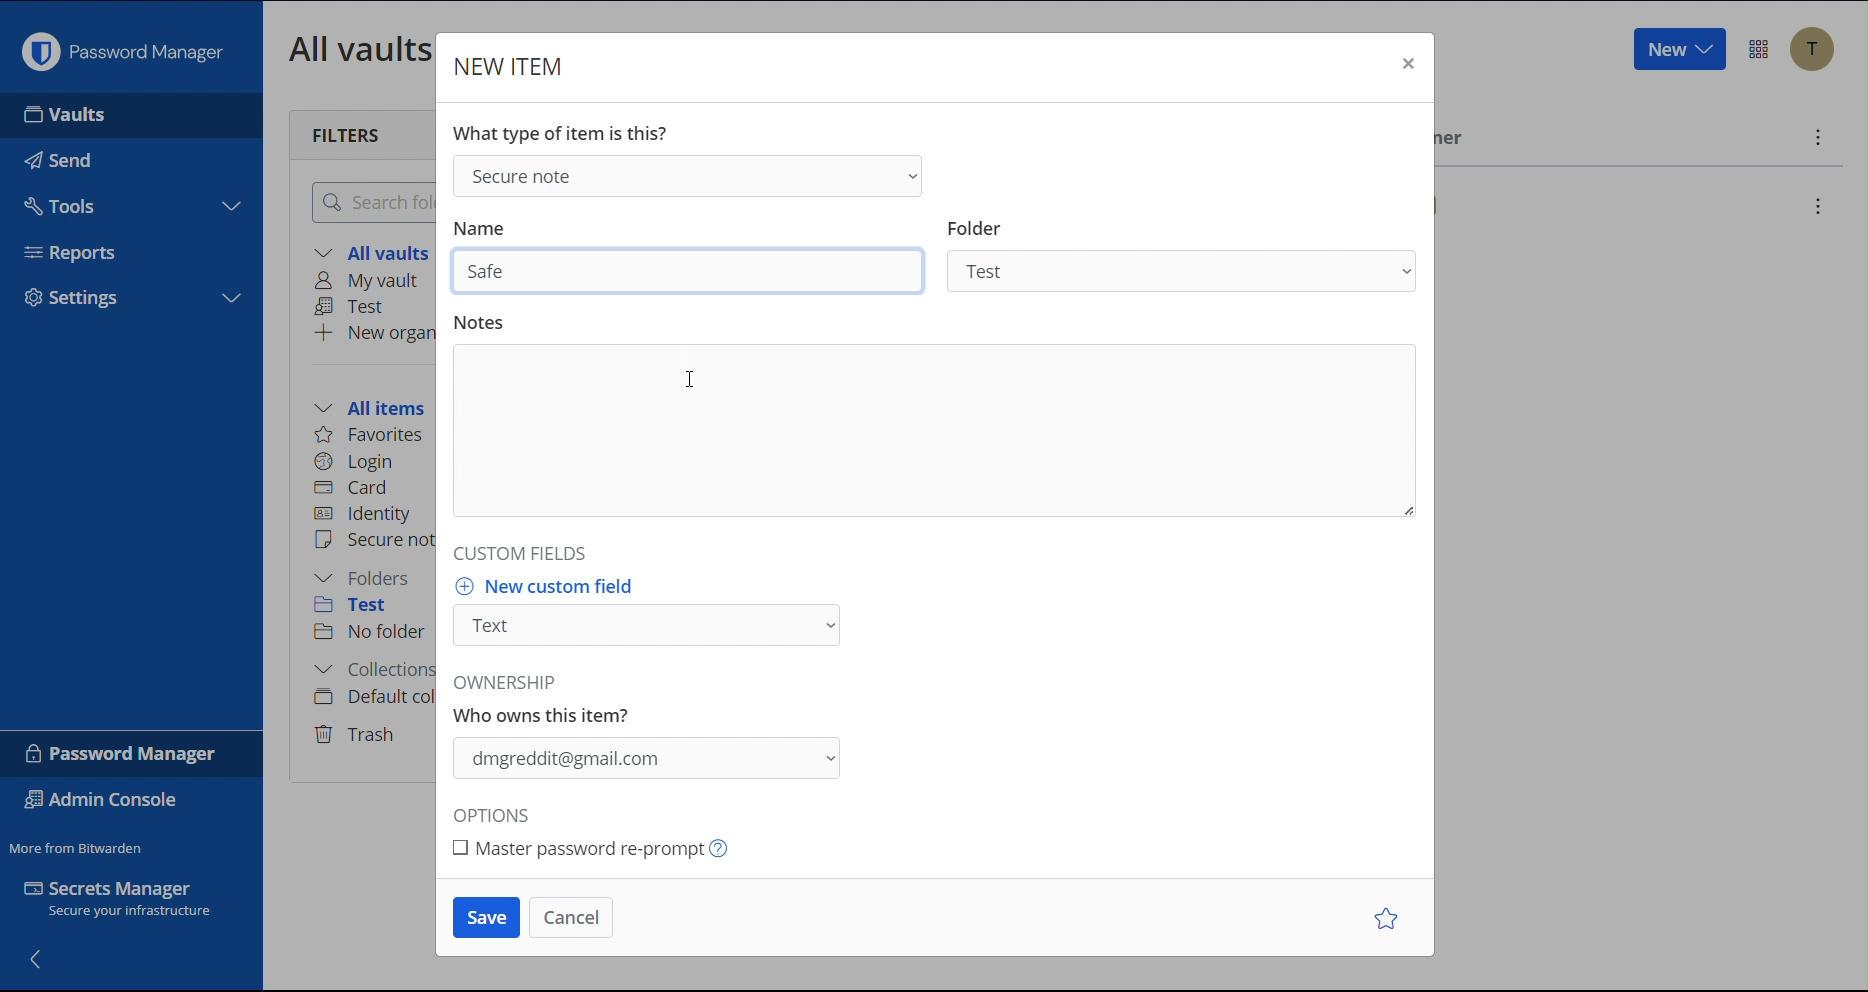 The height and width of the screenshot is (992, 1868). What do you see at coordinates (130, 903) in the screenshot?
I see `Secrets Manager` at bounding box center [130, 903].